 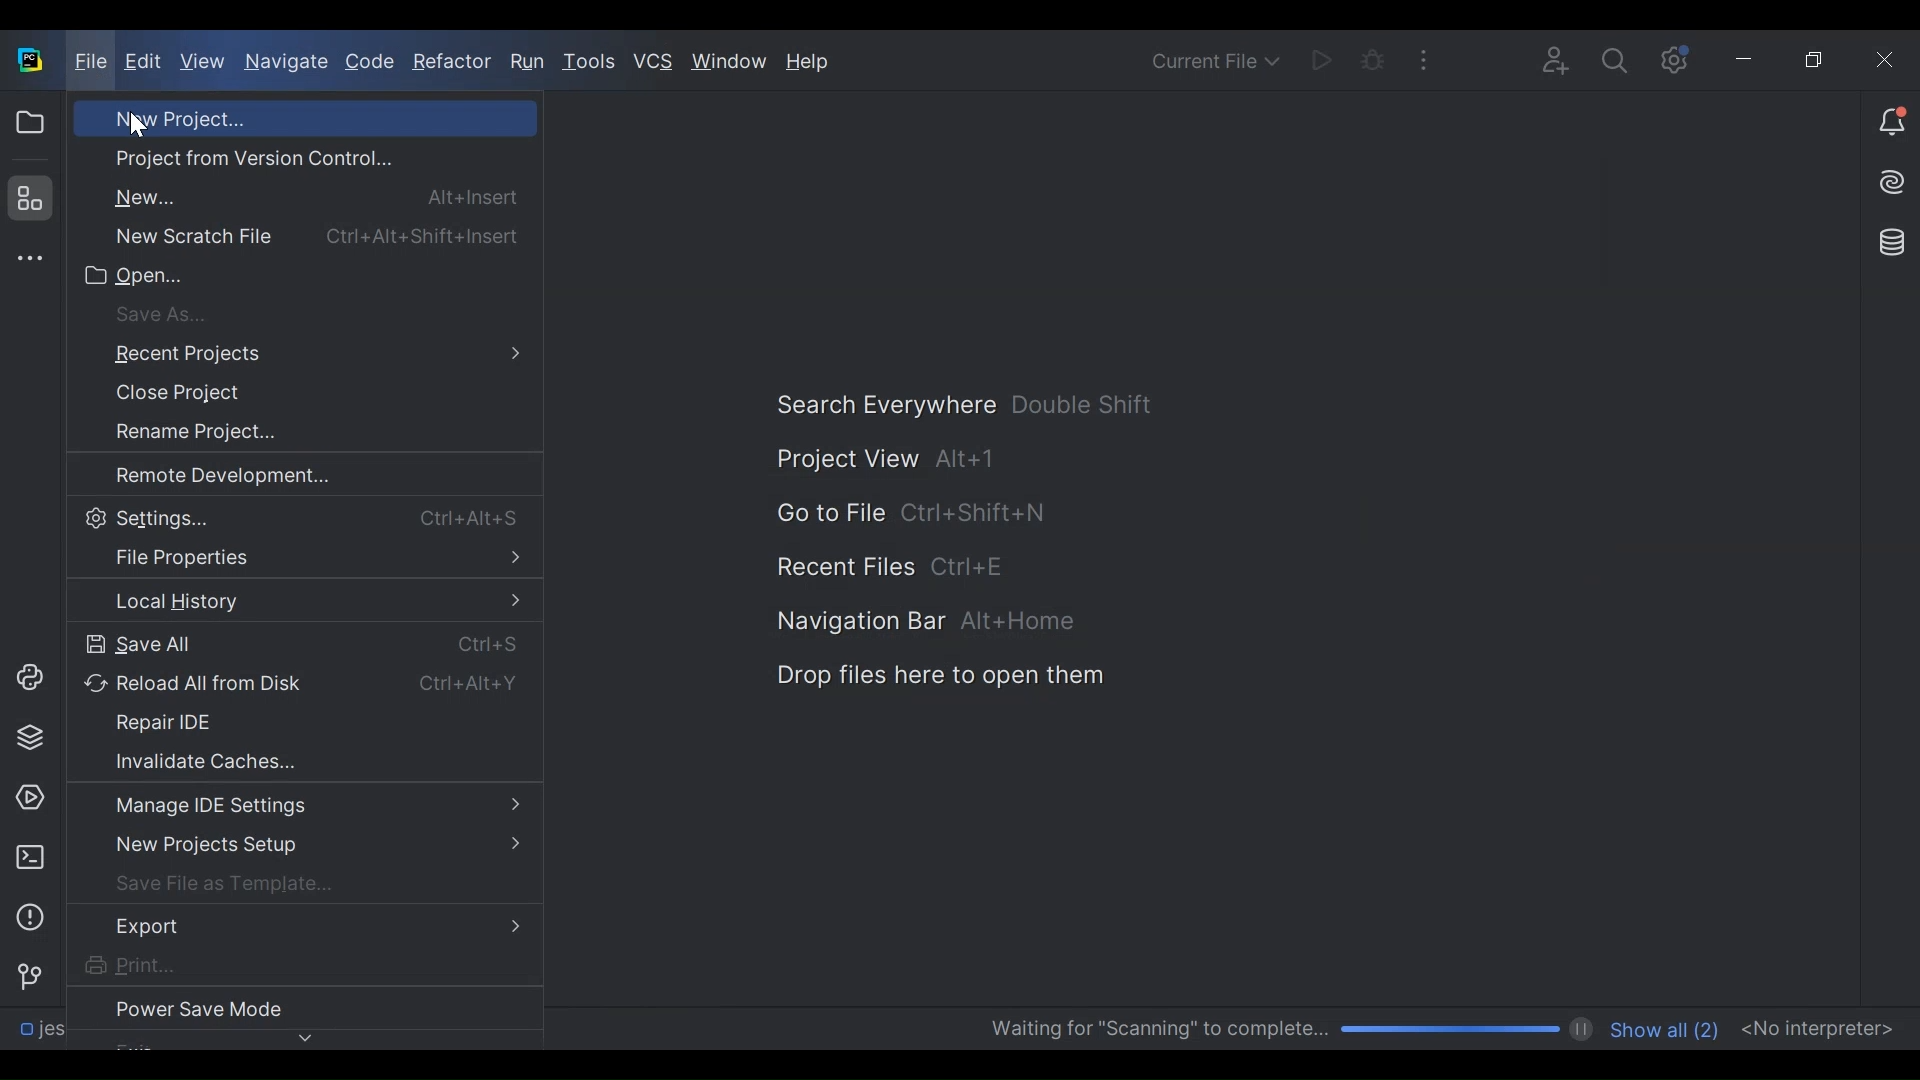 What do you see at coordinates (29, 122) in the screenshot?
I see `Project View` at bounding box center [29, 122].